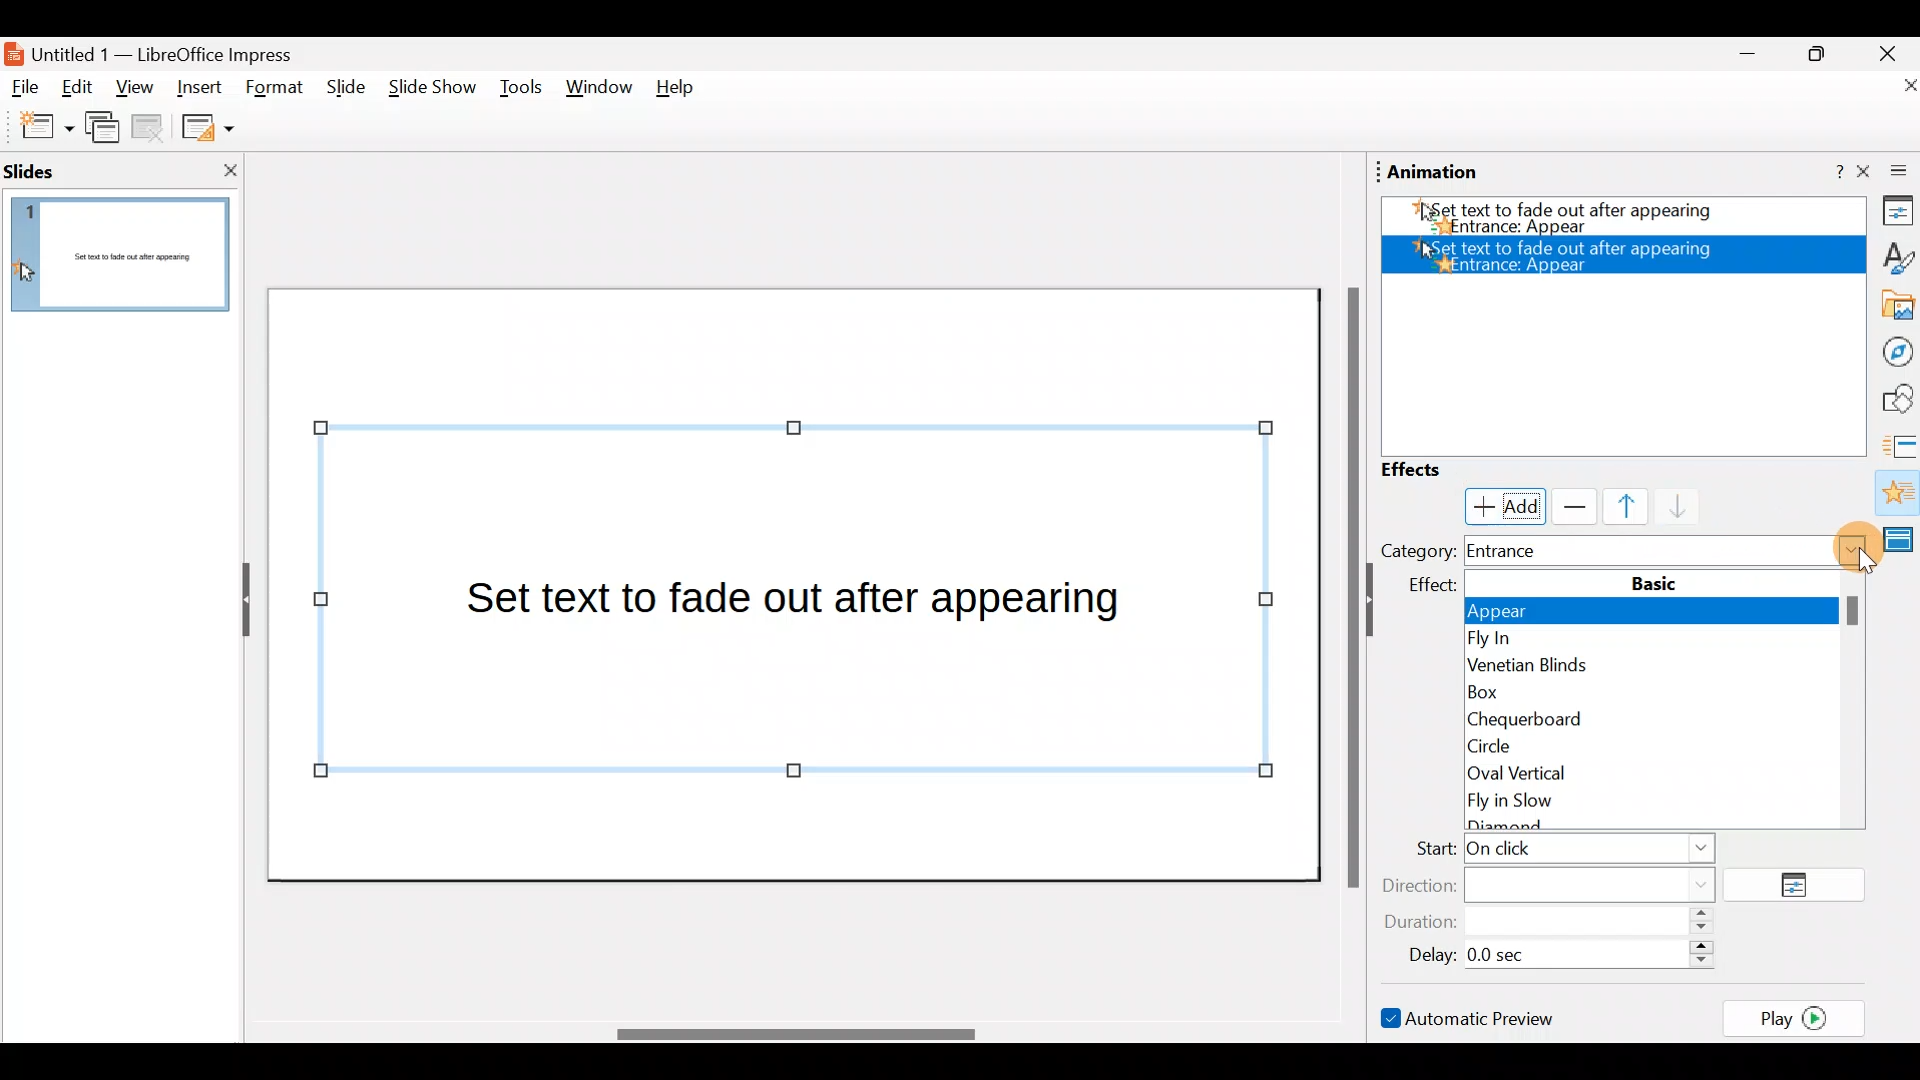  Describe the element at coordinates (1668, 550) in the screenshot. I see `Entrance` at that location.